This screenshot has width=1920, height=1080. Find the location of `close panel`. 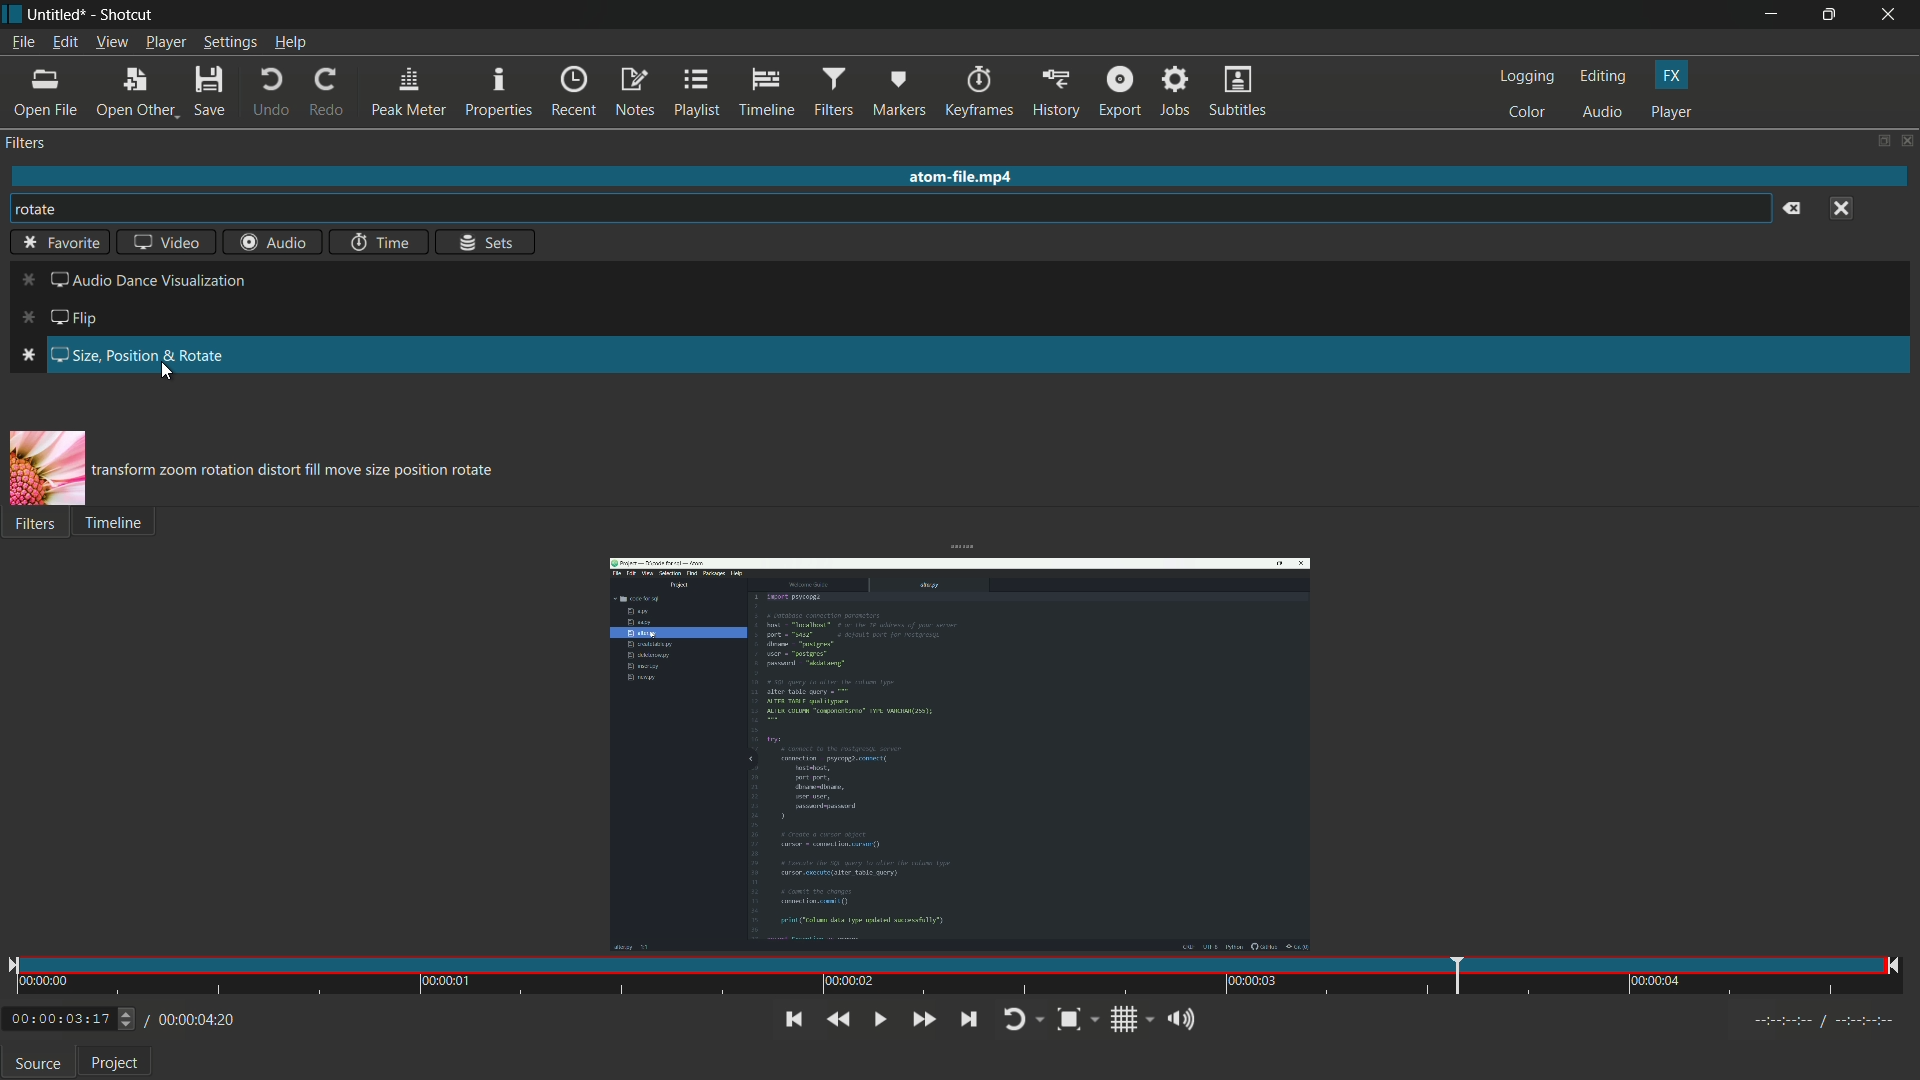

close panel is located at coordinates (1906, 140).